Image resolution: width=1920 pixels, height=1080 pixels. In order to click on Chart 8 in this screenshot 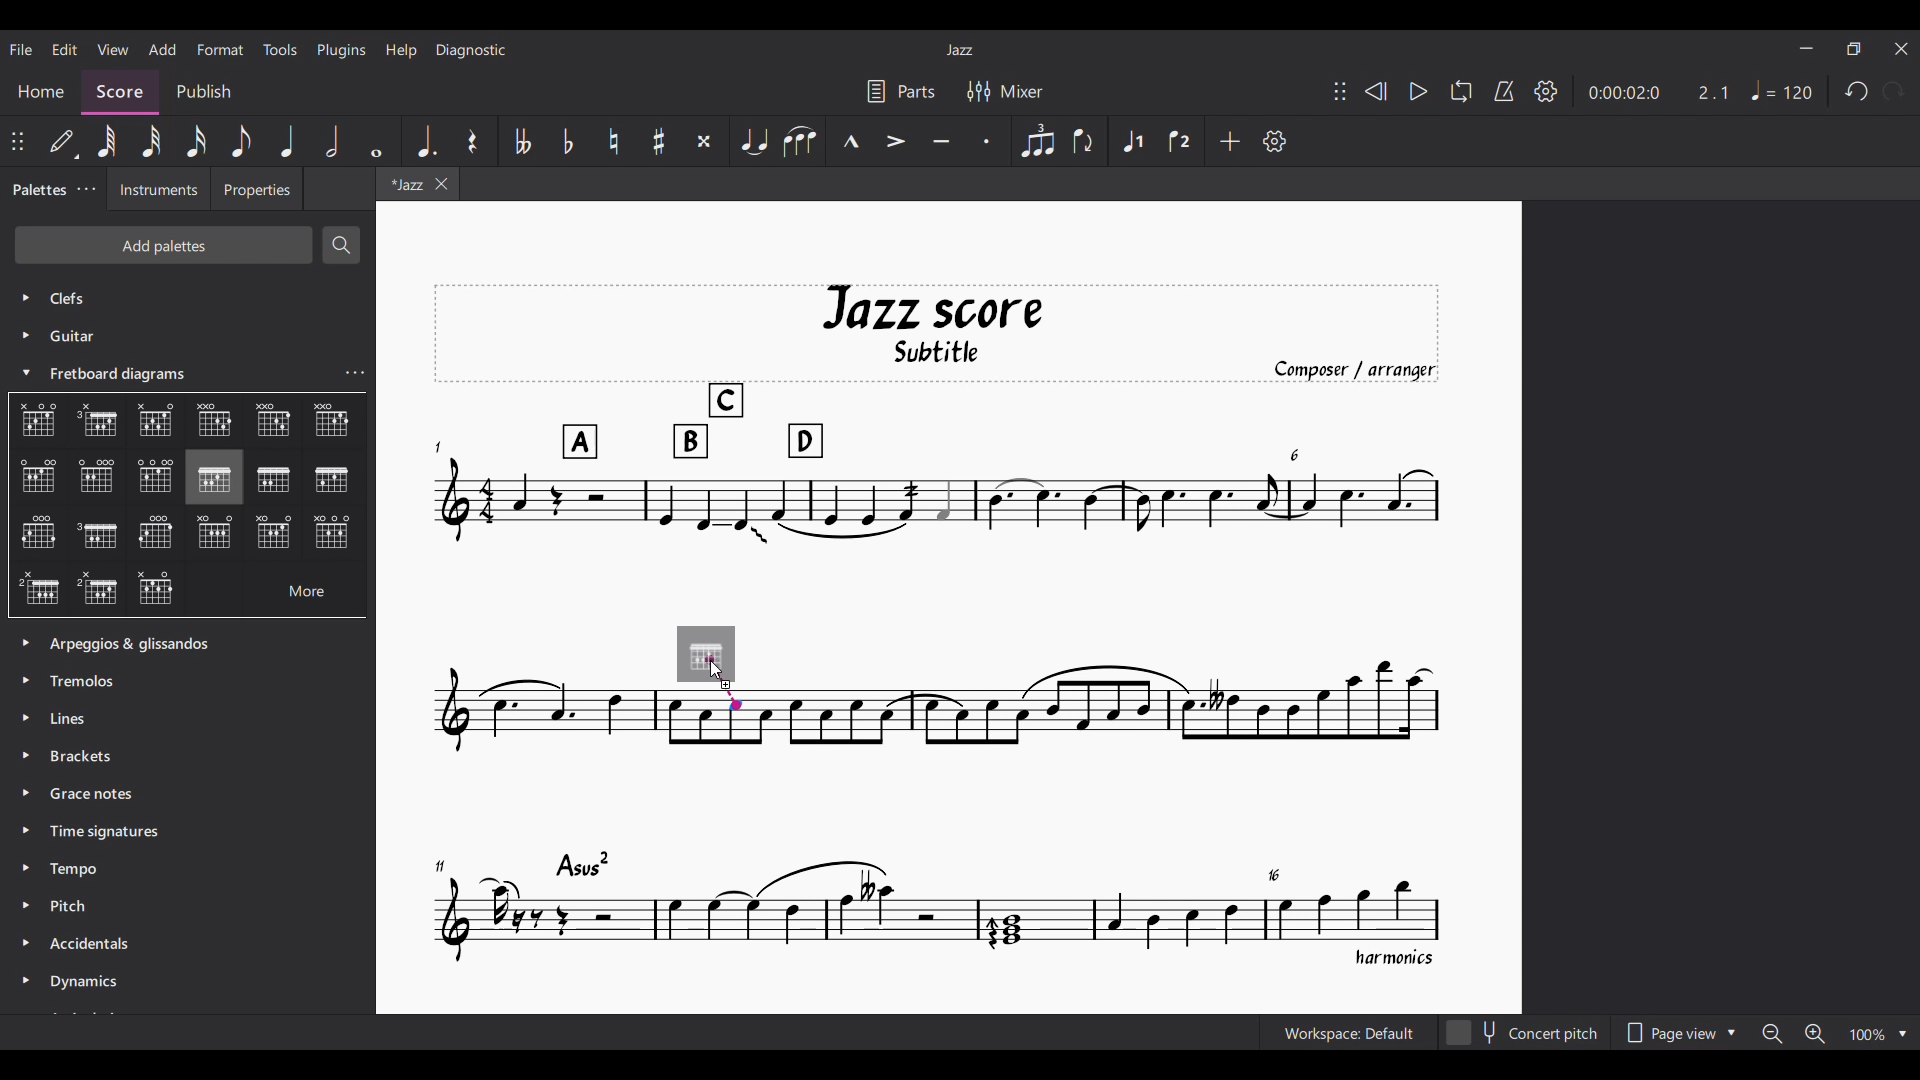, I will do `click(154, 474)`.